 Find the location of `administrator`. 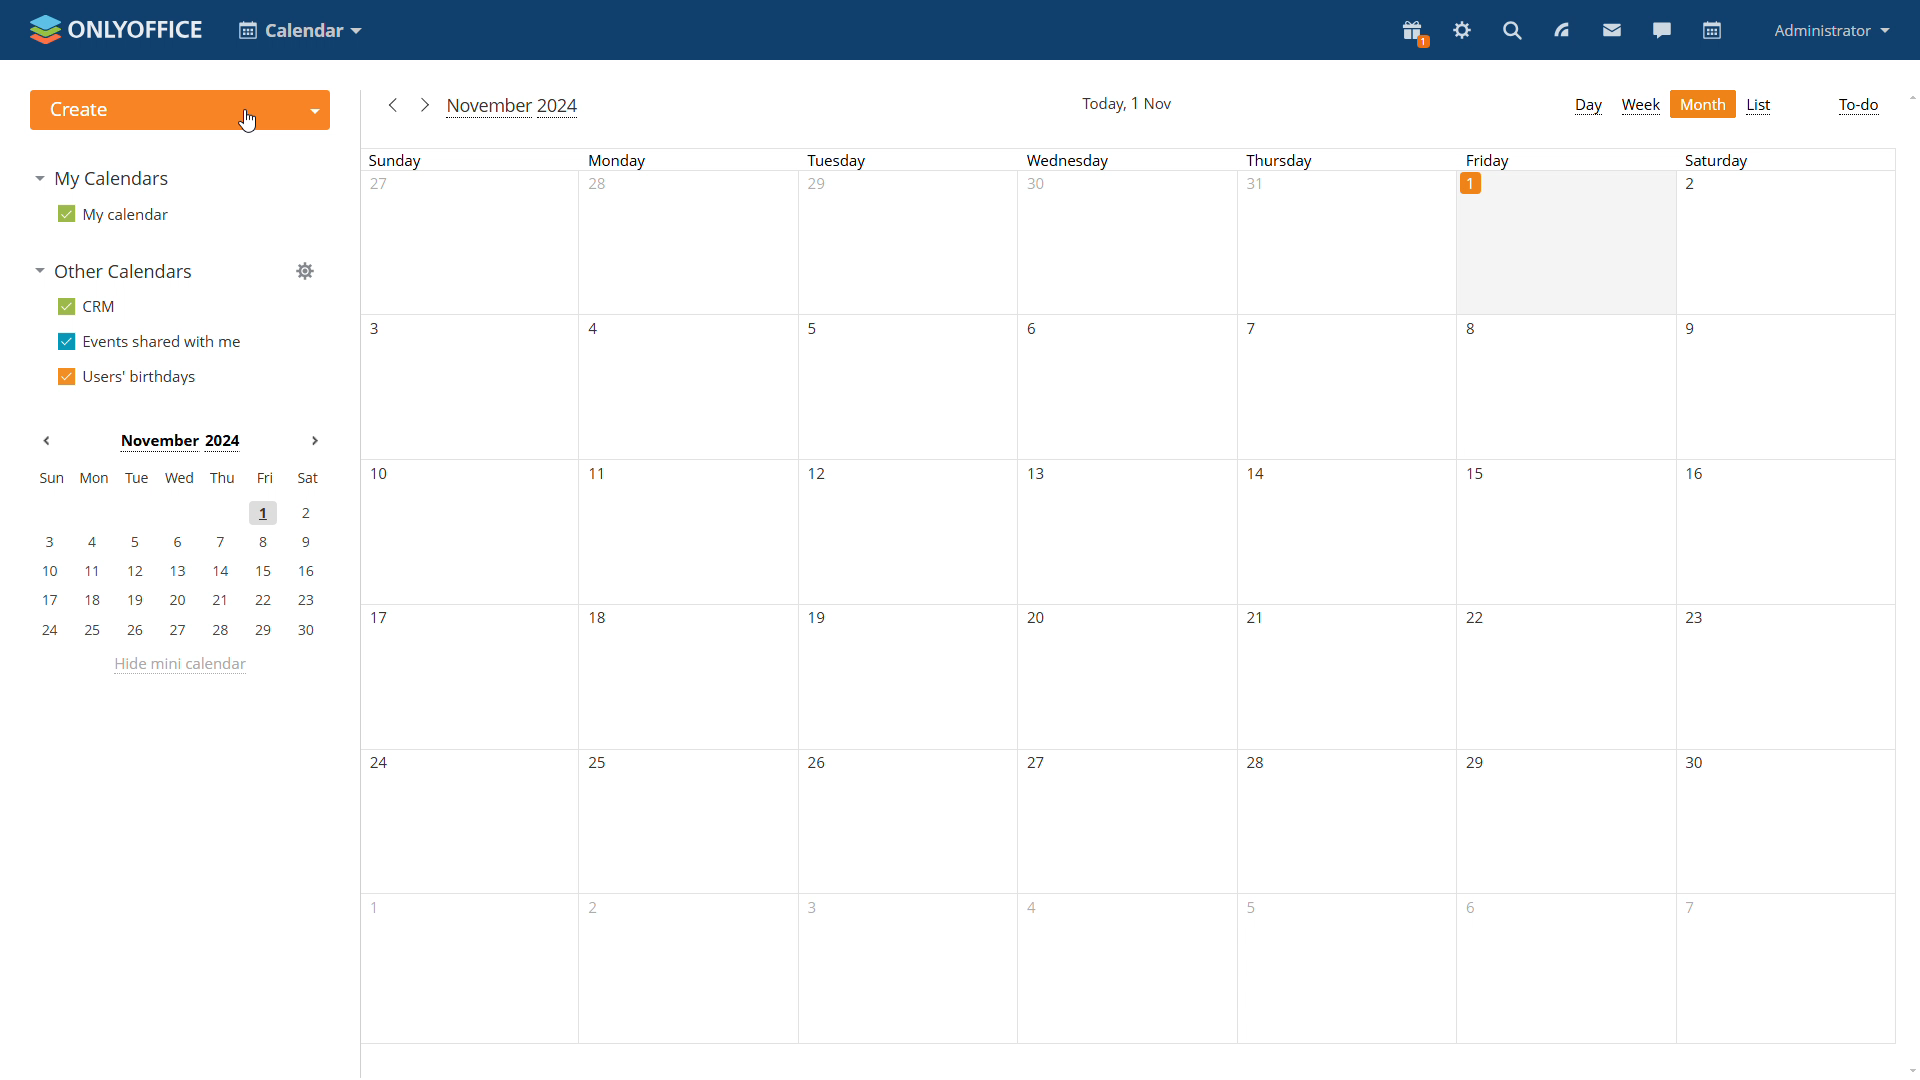

administrator is located at coordinates (1833, 29).